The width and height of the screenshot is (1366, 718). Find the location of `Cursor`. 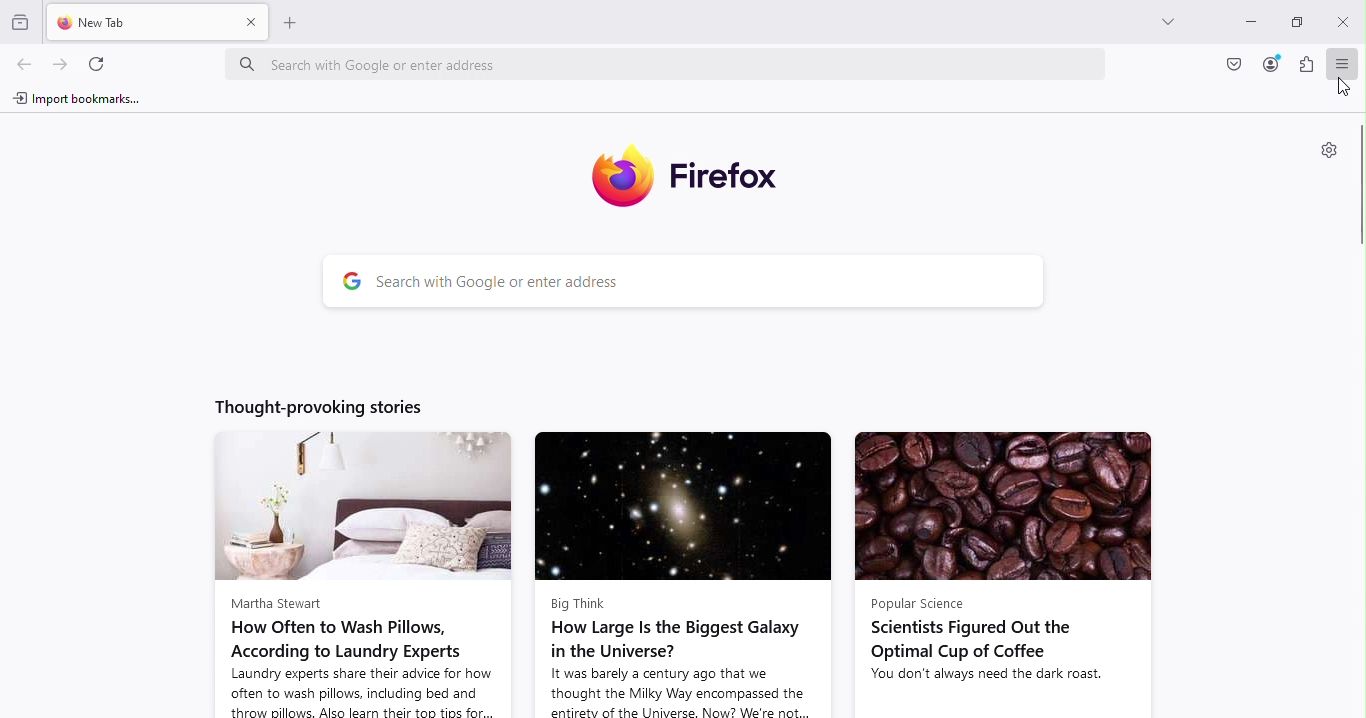

Cursor is located at coordinates (1339, 87).